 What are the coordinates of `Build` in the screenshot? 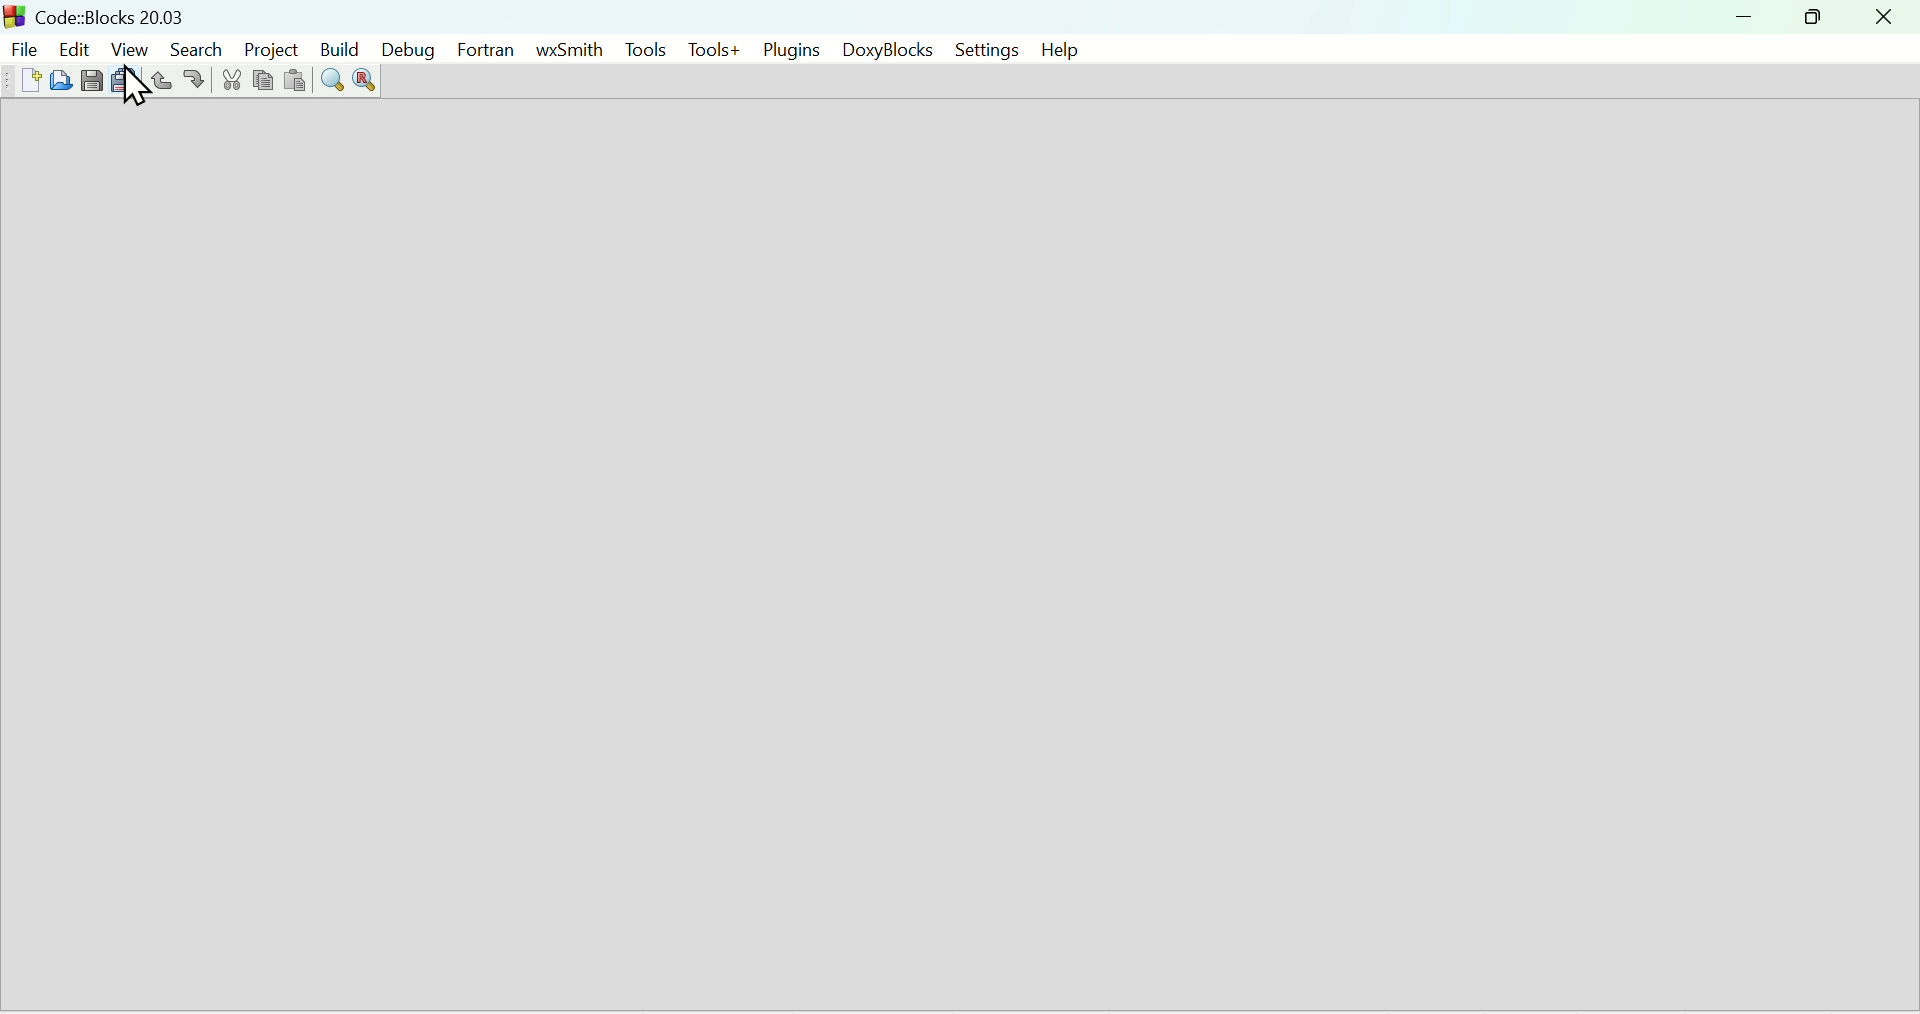 It's located at (335, 51).